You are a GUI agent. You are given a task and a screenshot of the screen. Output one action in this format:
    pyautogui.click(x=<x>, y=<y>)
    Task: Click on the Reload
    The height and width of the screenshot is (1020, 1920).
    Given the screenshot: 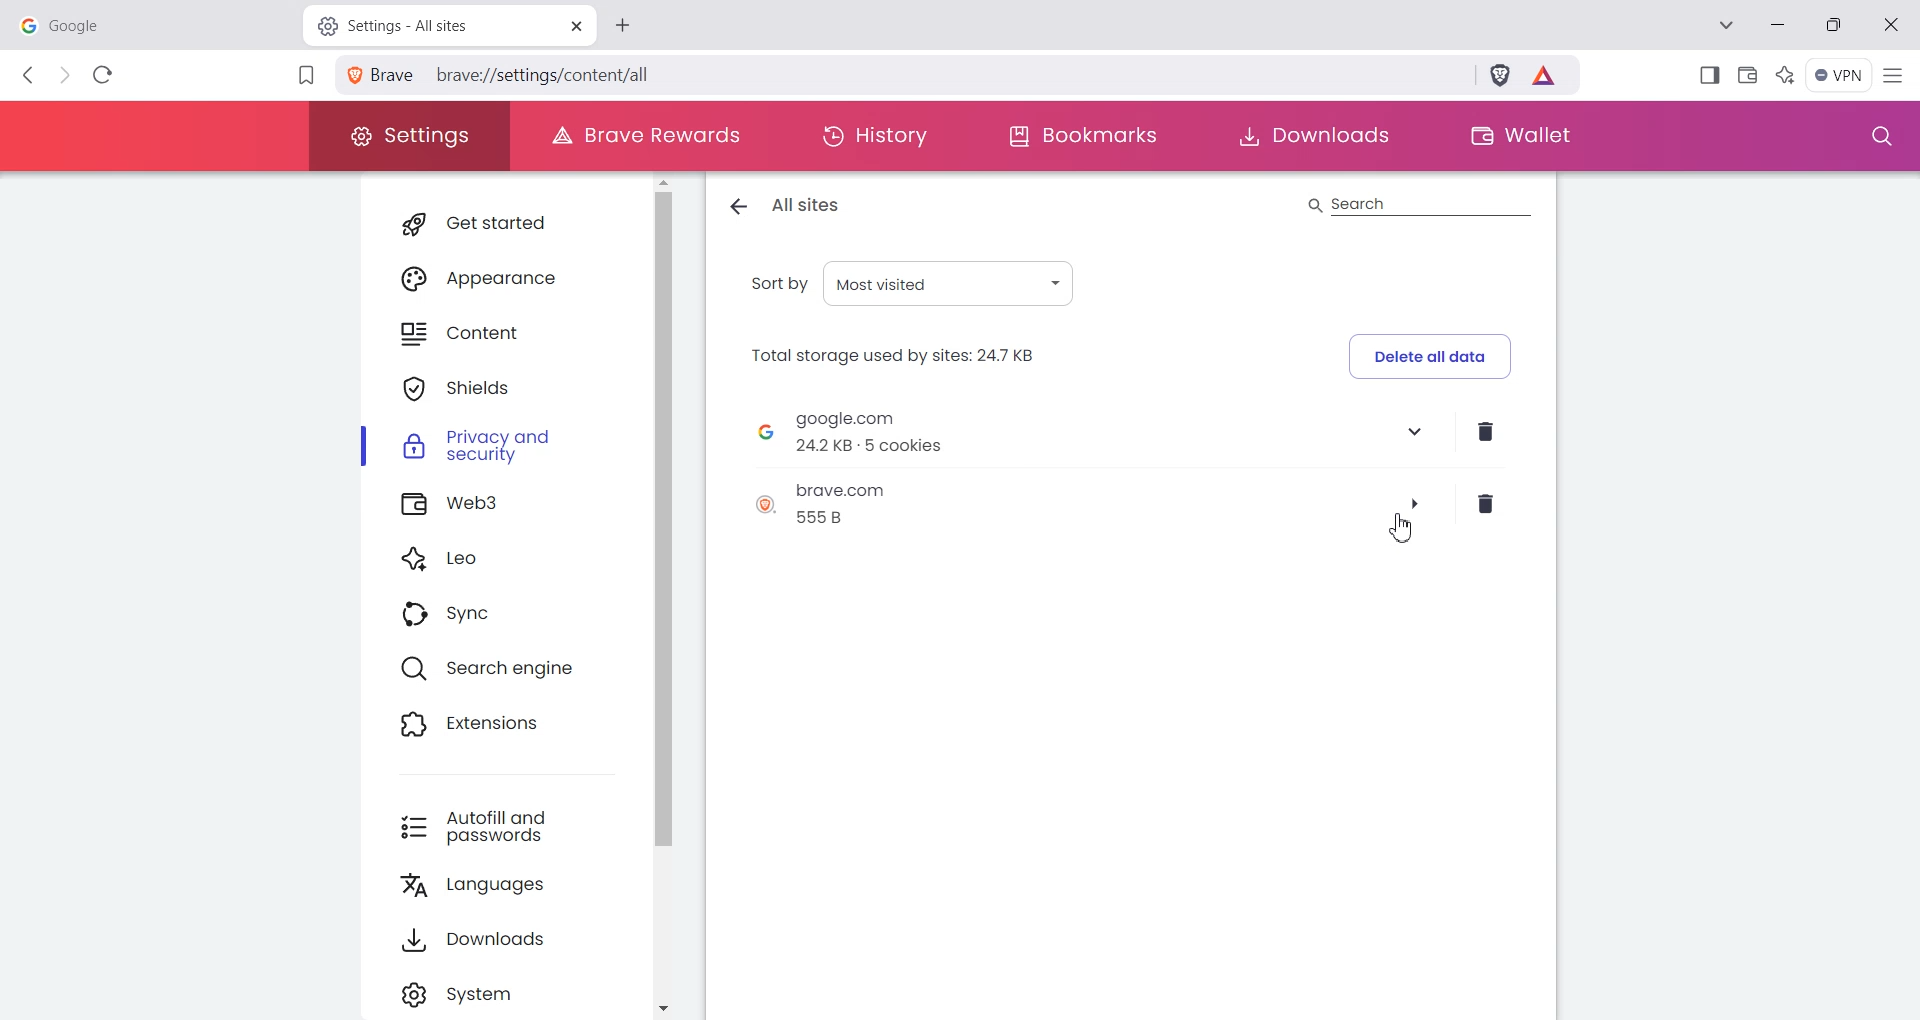 What is the action you would take?
    pyautogui.click(x=103, y=74)
    